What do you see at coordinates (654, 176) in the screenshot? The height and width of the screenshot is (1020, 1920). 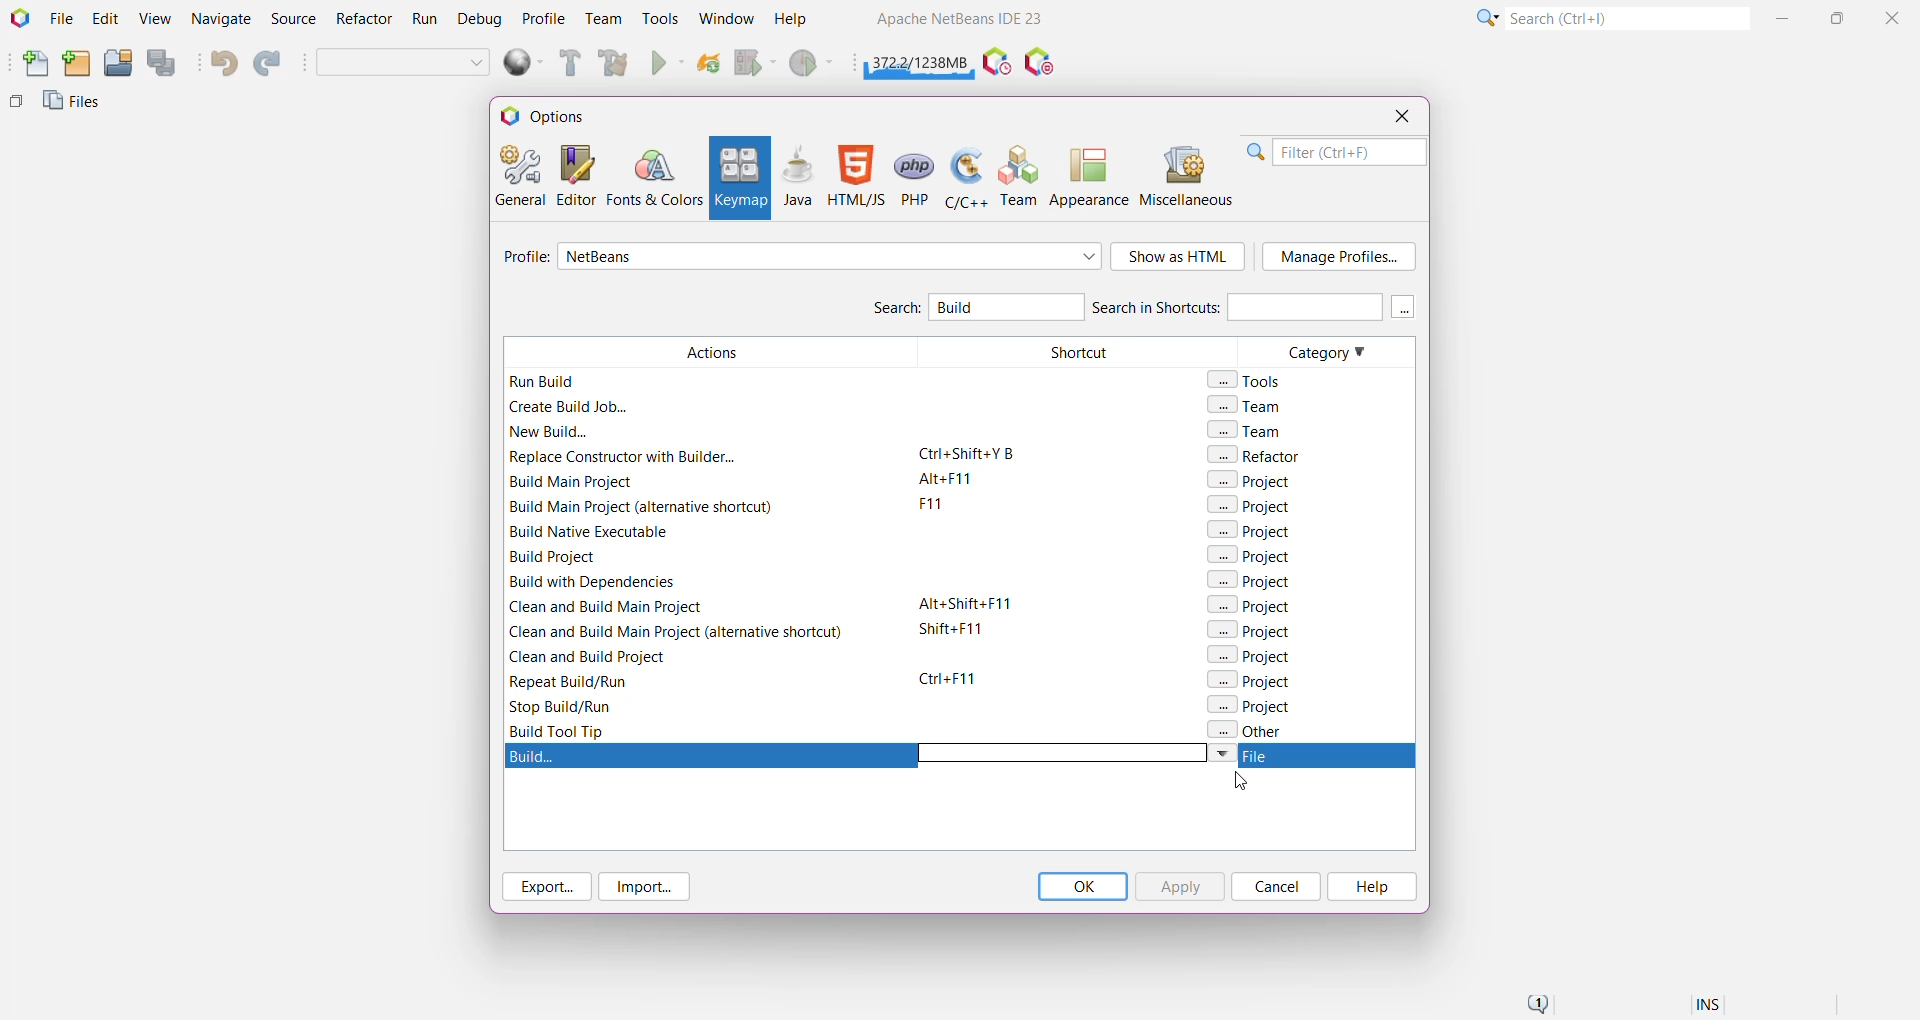 I see `Fonts and Colors` at bounding box center [654, 176].